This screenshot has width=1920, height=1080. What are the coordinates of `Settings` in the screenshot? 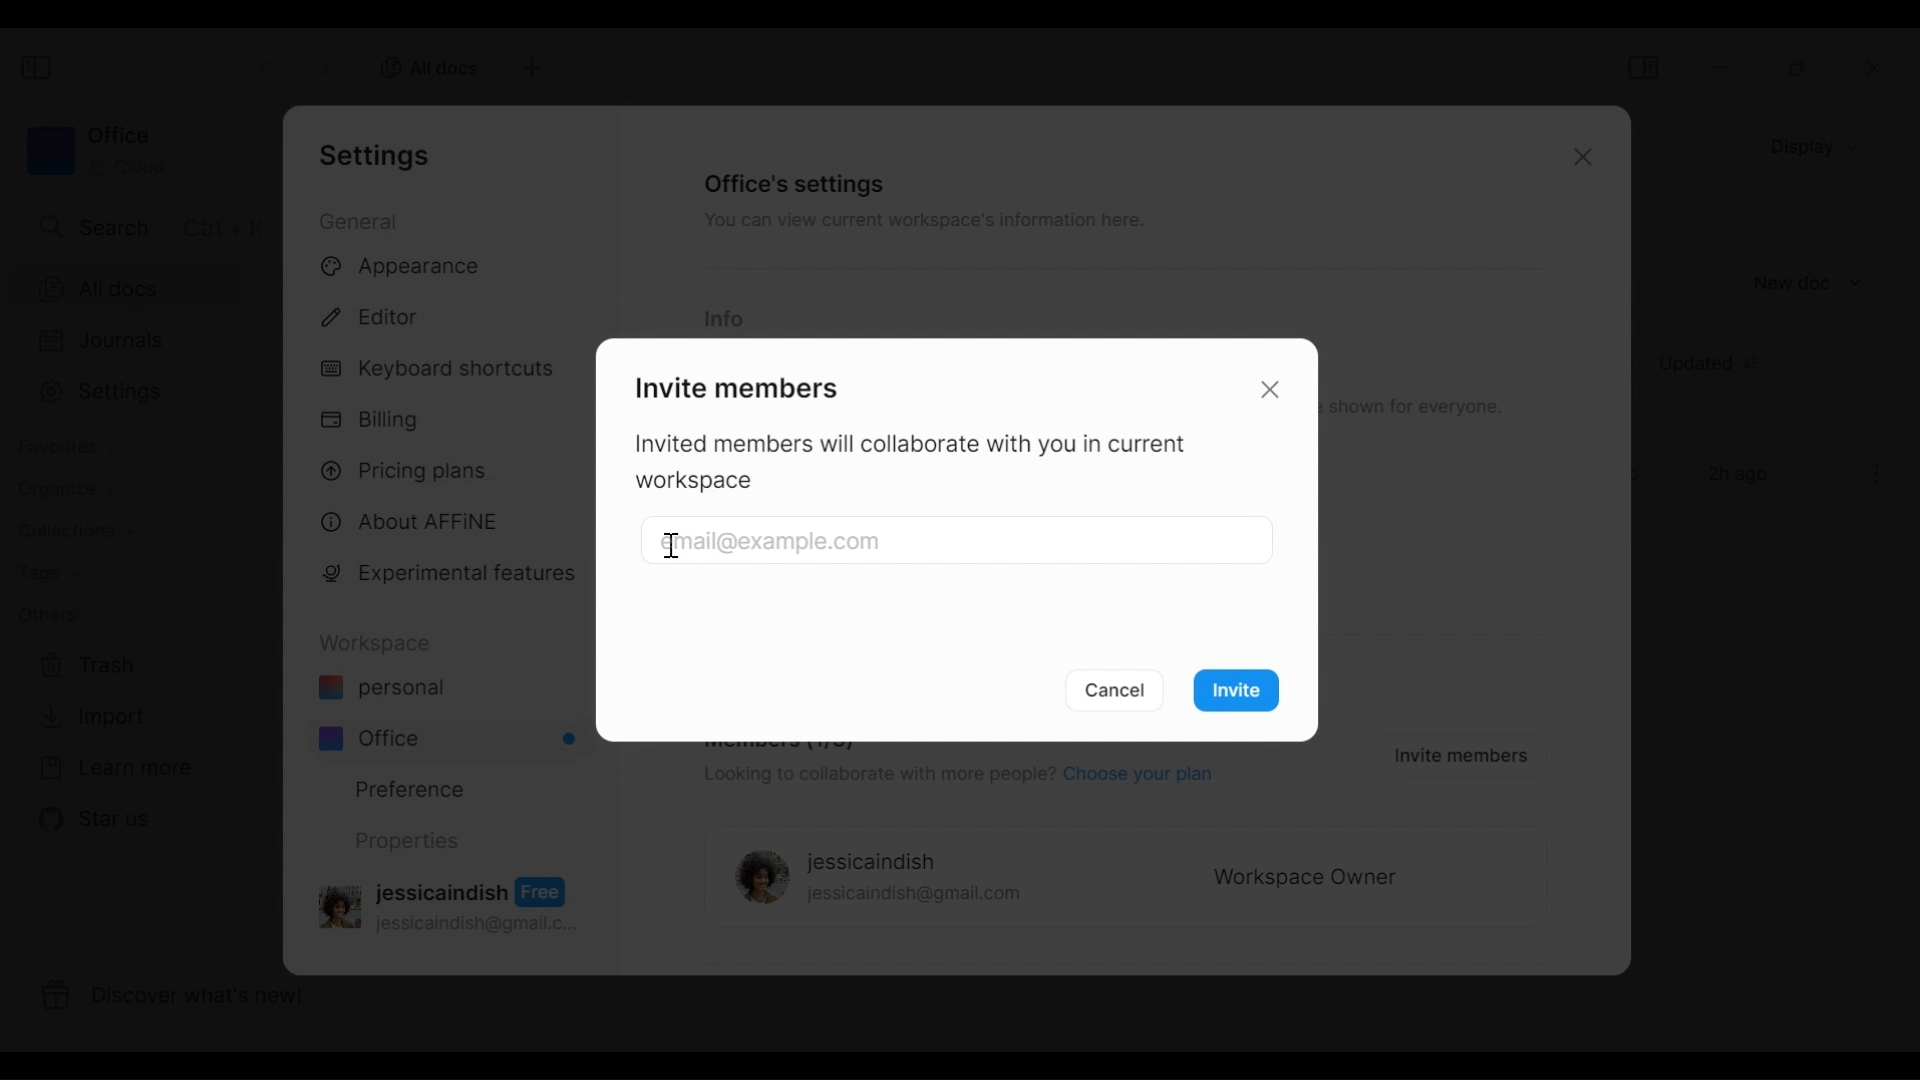 It's located at (138, 392).